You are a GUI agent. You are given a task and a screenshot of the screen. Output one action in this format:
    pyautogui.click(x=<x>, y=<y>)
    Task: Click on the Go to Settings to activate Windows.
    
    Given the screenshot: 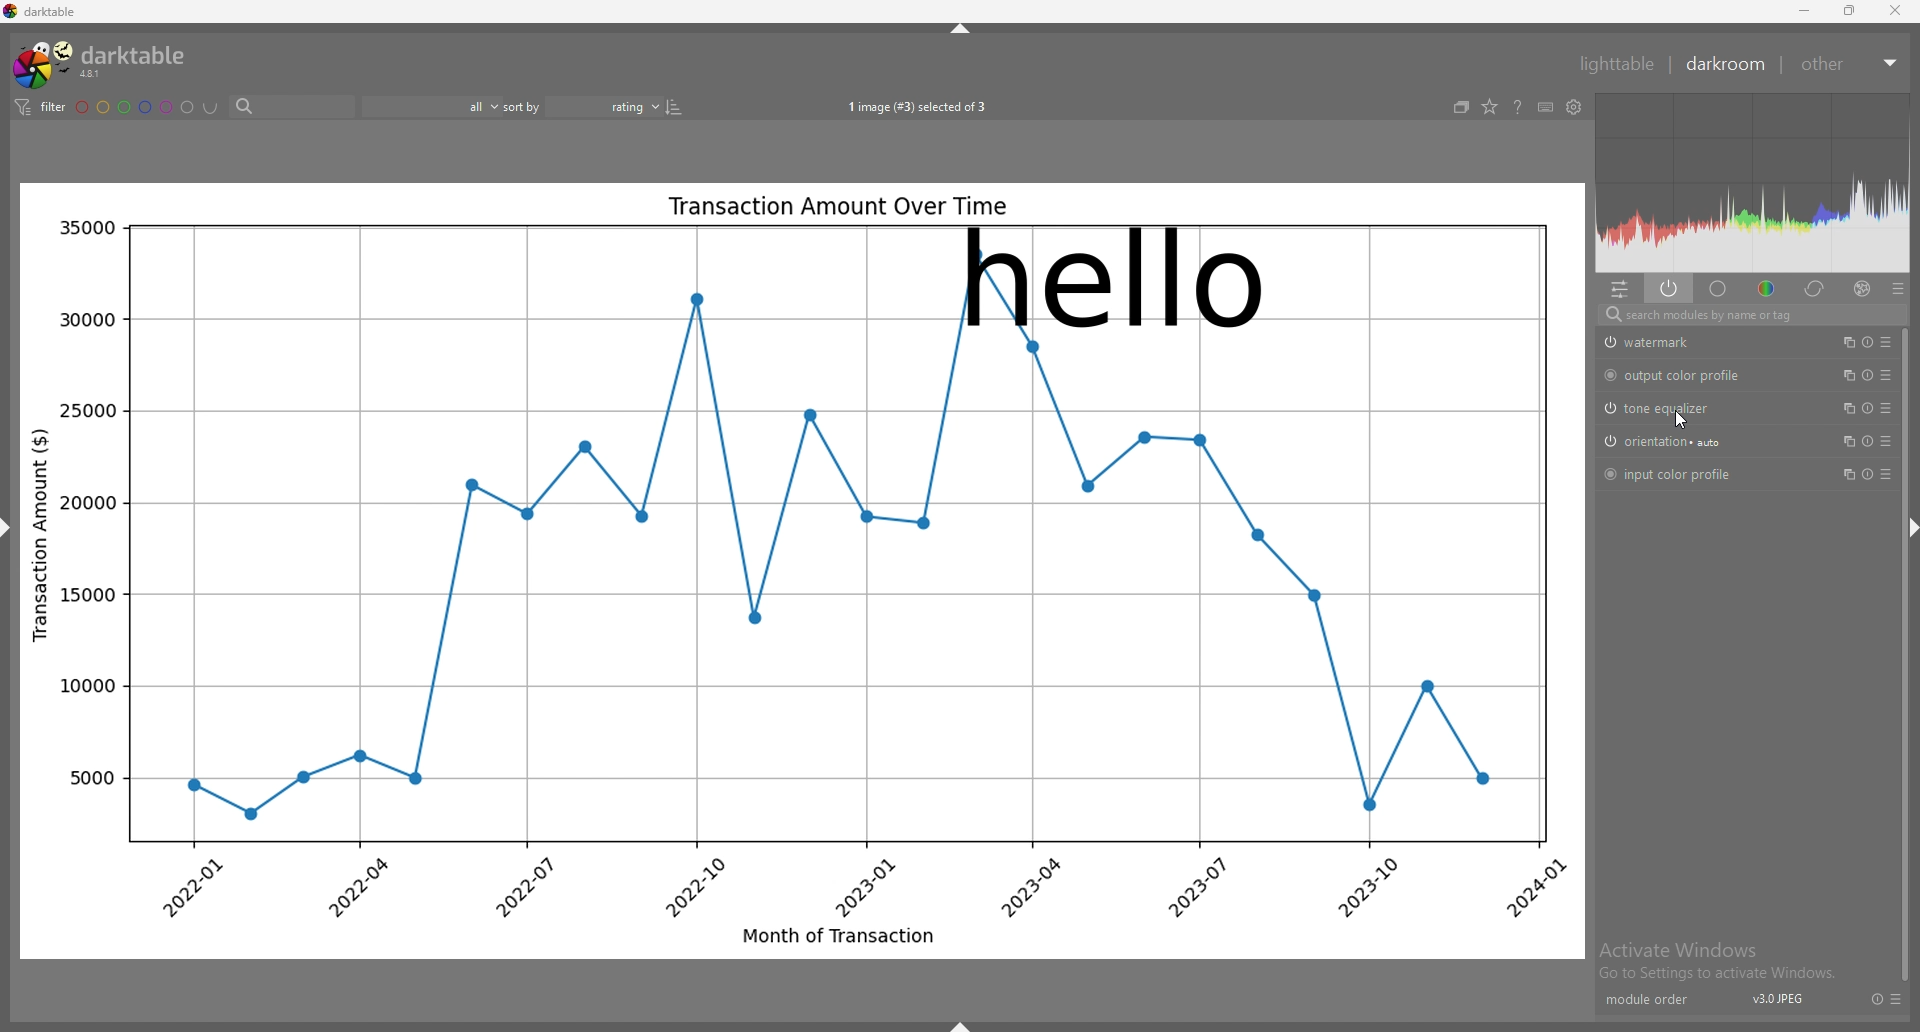 What is the action you would take?
    pyautogui.click(x=1719, y=975)
    